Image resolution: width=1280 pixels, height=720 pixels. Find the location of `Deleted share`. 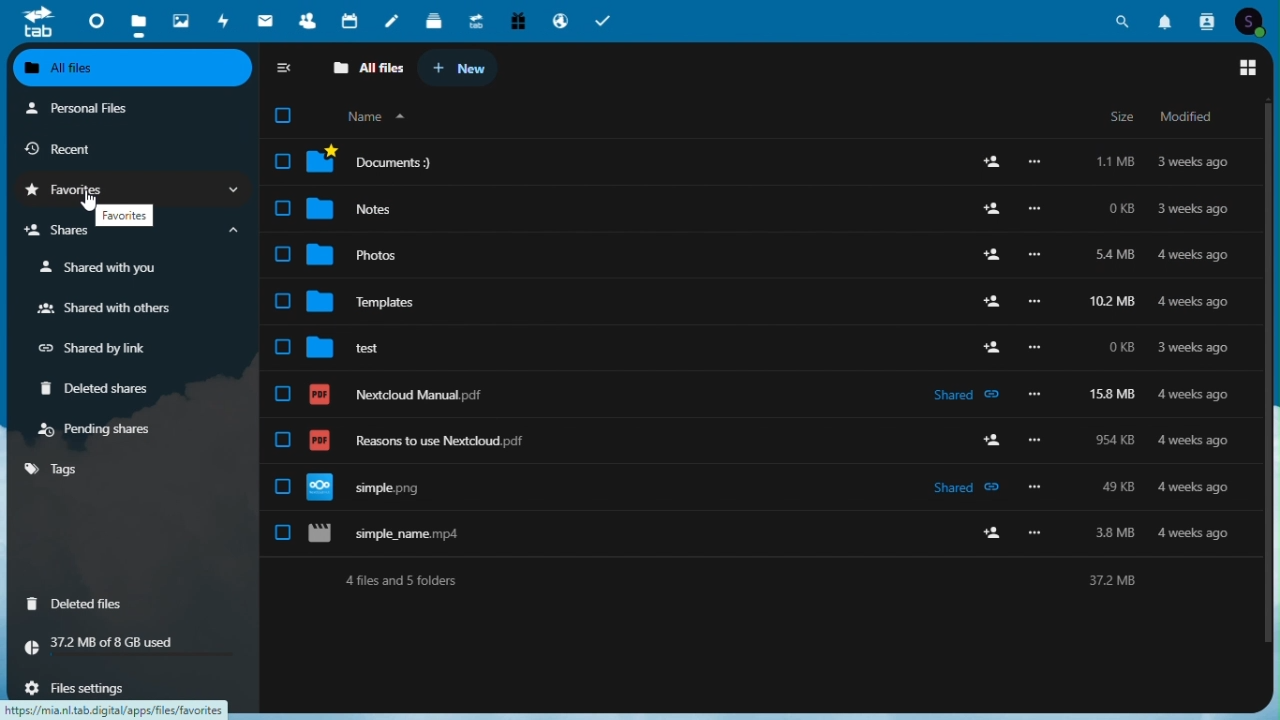

Deleted share is located at coordinates (96, 388).